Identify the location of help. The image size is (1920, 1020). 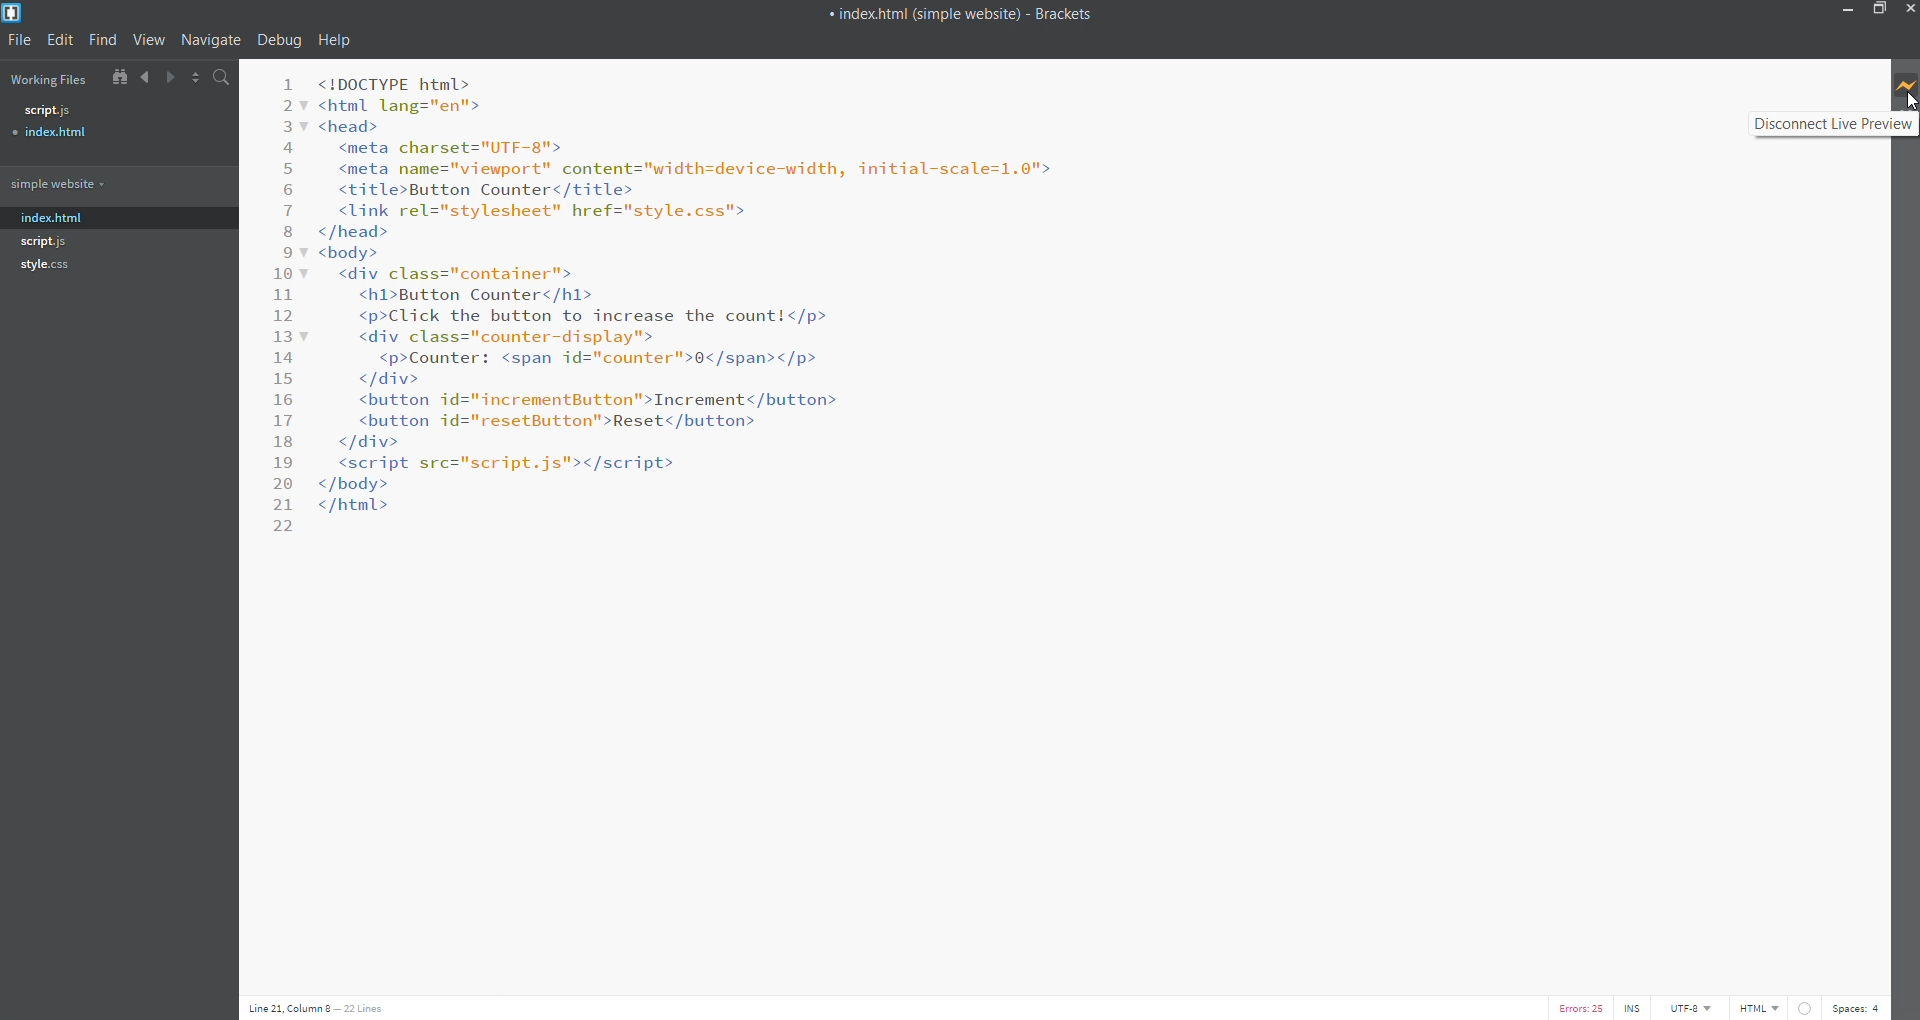
(334, 39).